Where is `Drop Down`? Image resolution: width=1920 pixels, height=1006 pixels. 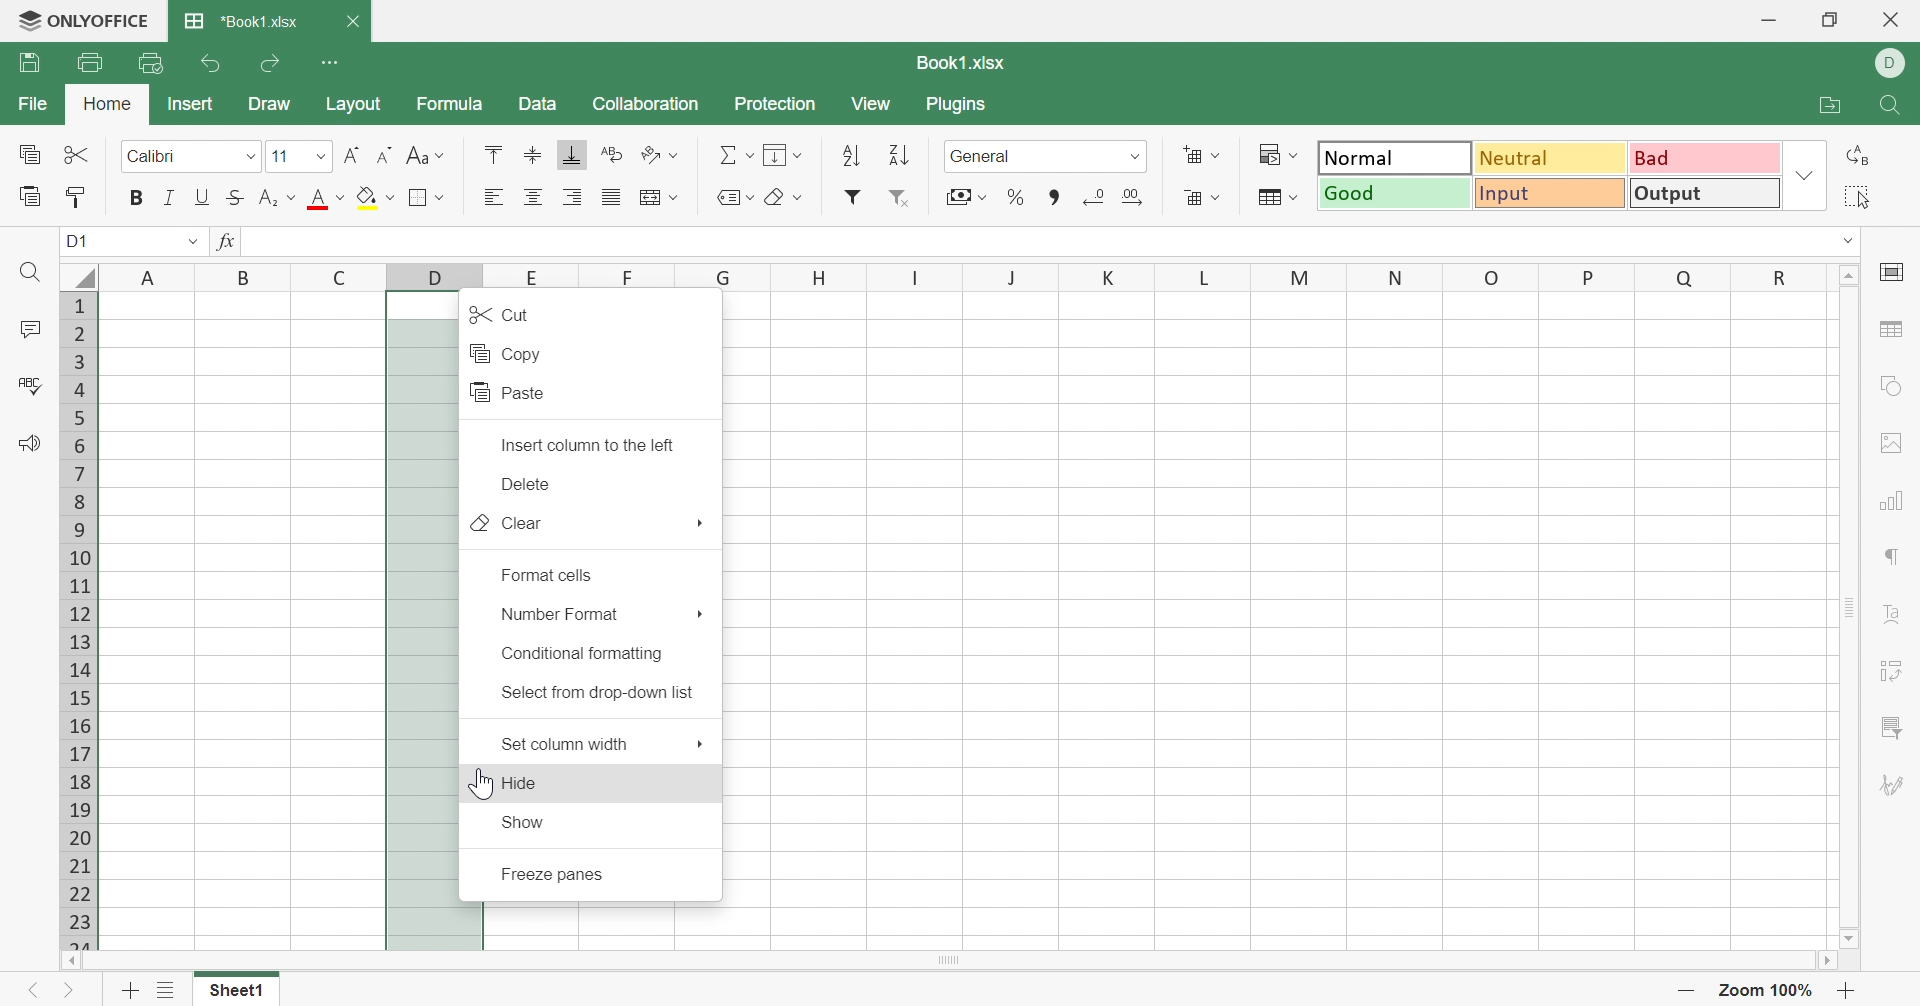
Drop Down is located at coordinates (292, 195).